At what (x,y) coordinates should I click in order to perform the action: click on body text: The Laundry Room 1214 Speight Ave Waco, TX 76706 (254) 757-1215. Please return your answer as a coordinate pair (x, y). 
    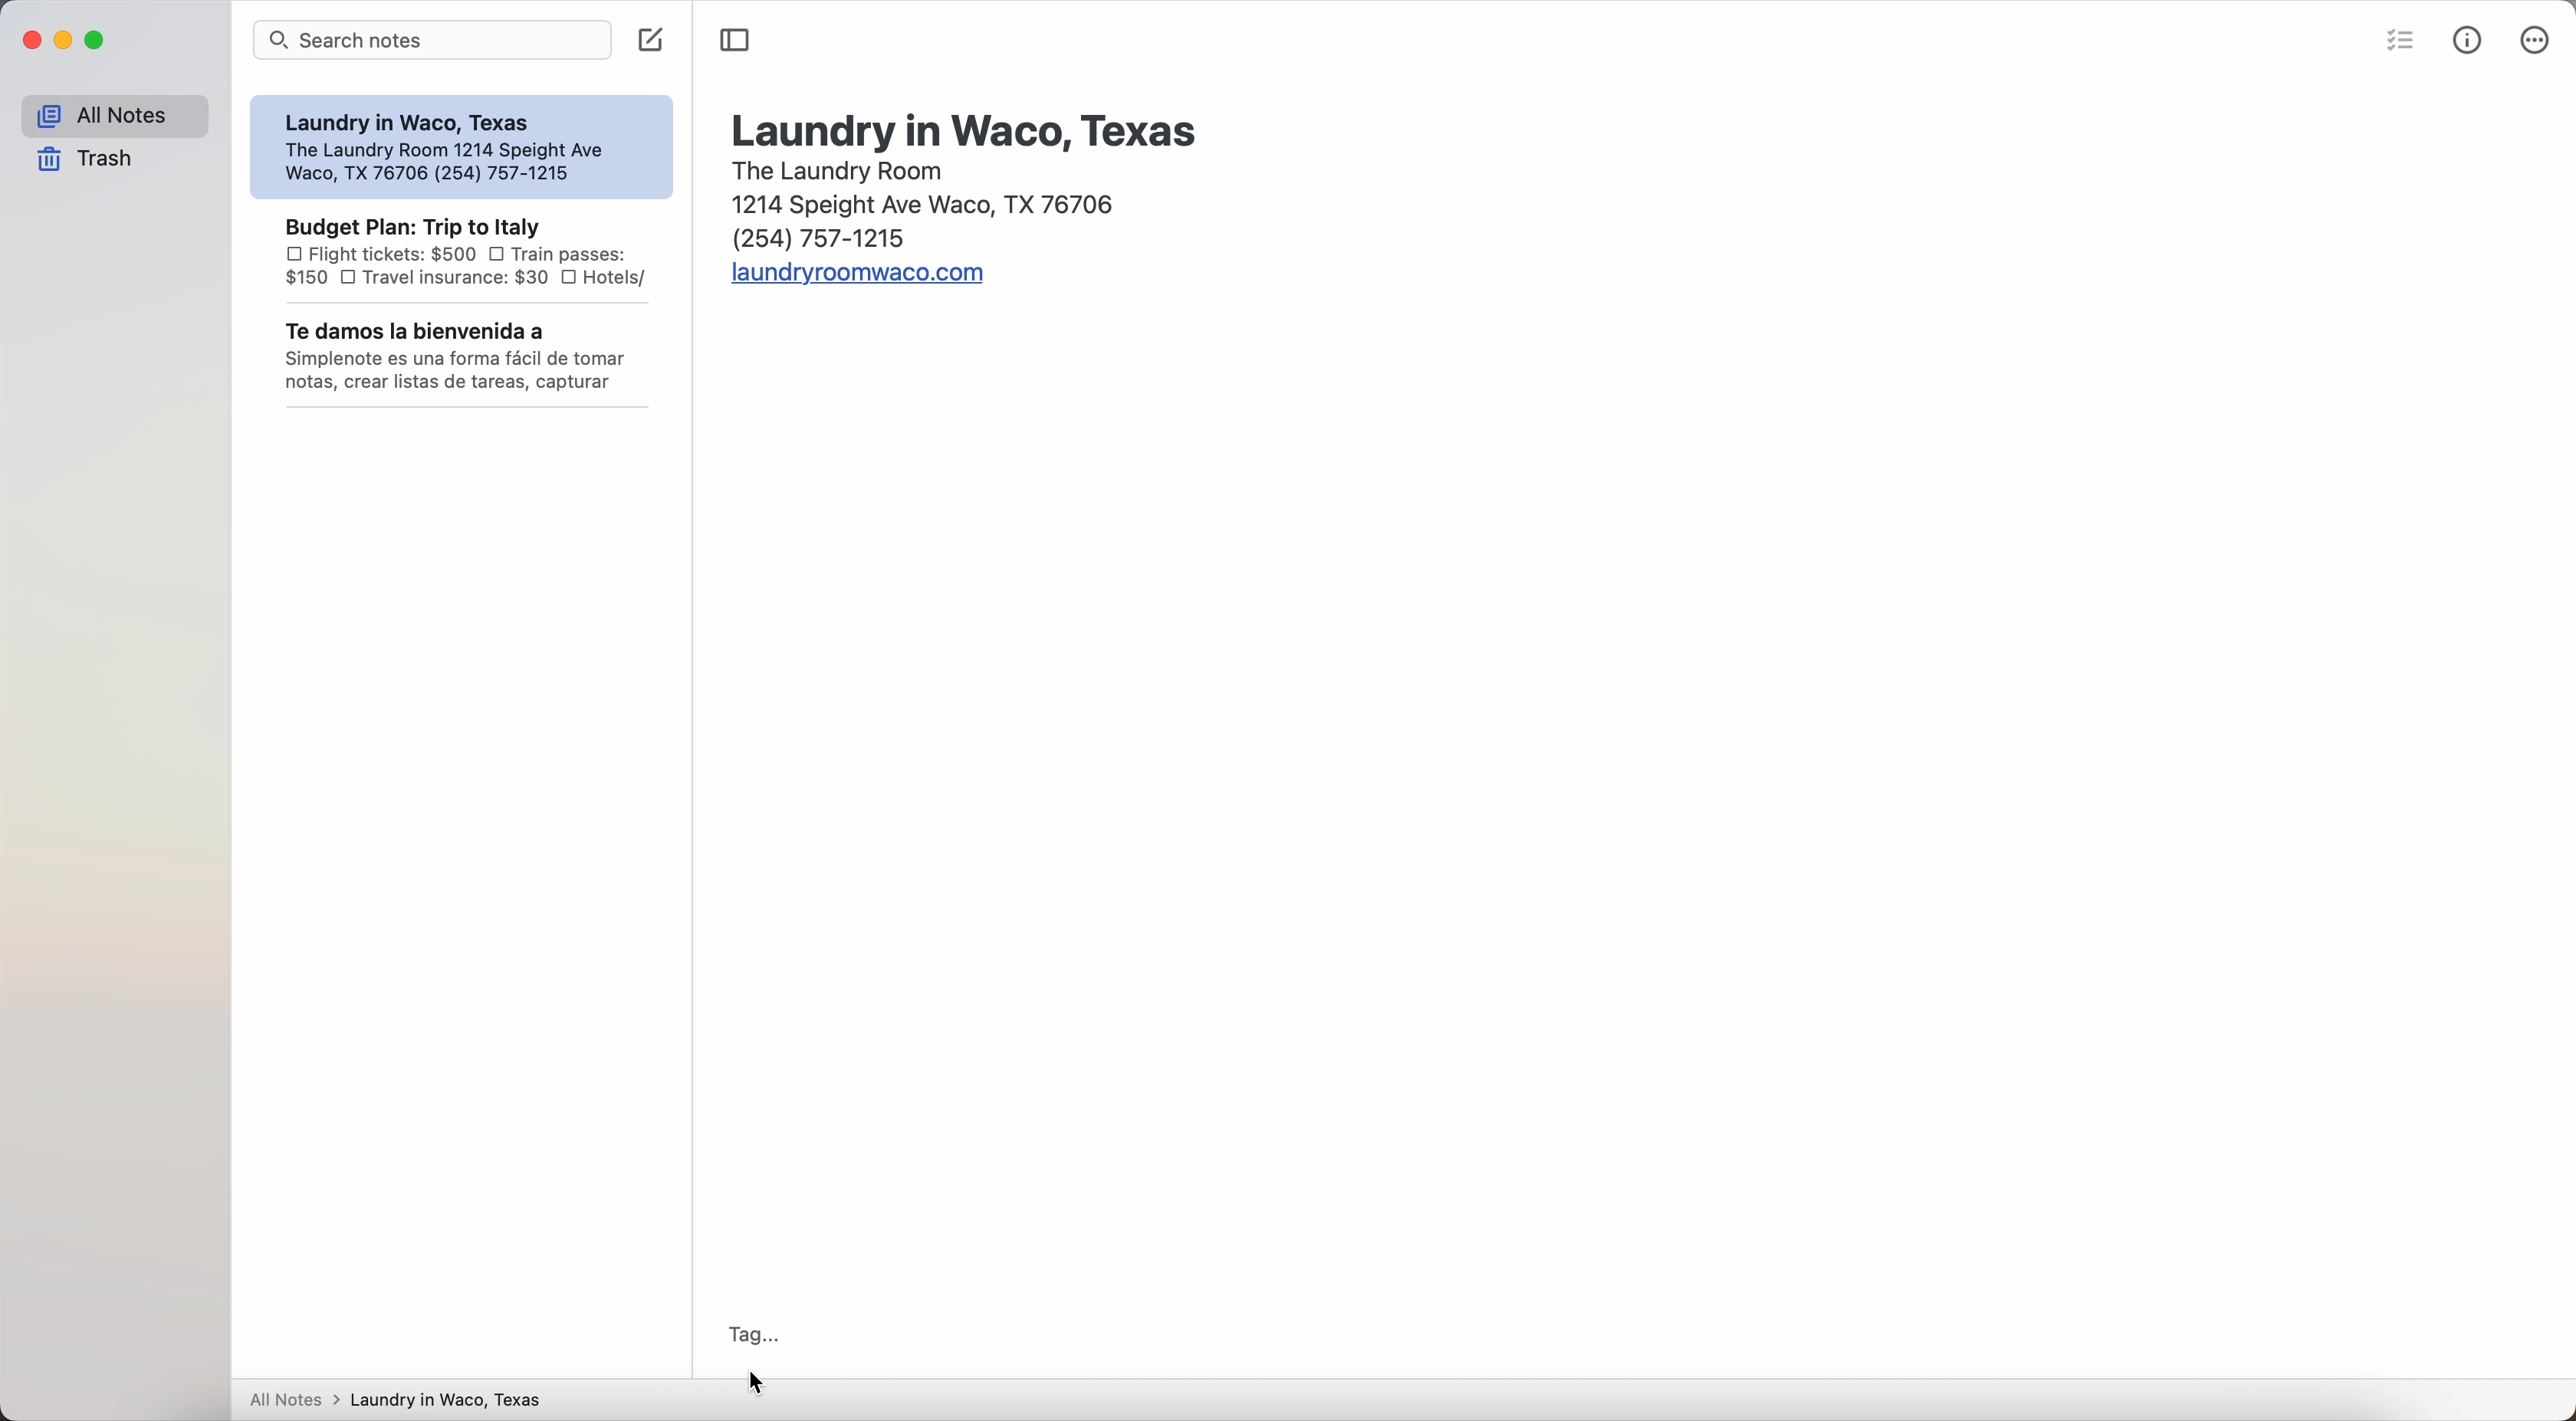
    Looking at the image, I should click on (915, 205).